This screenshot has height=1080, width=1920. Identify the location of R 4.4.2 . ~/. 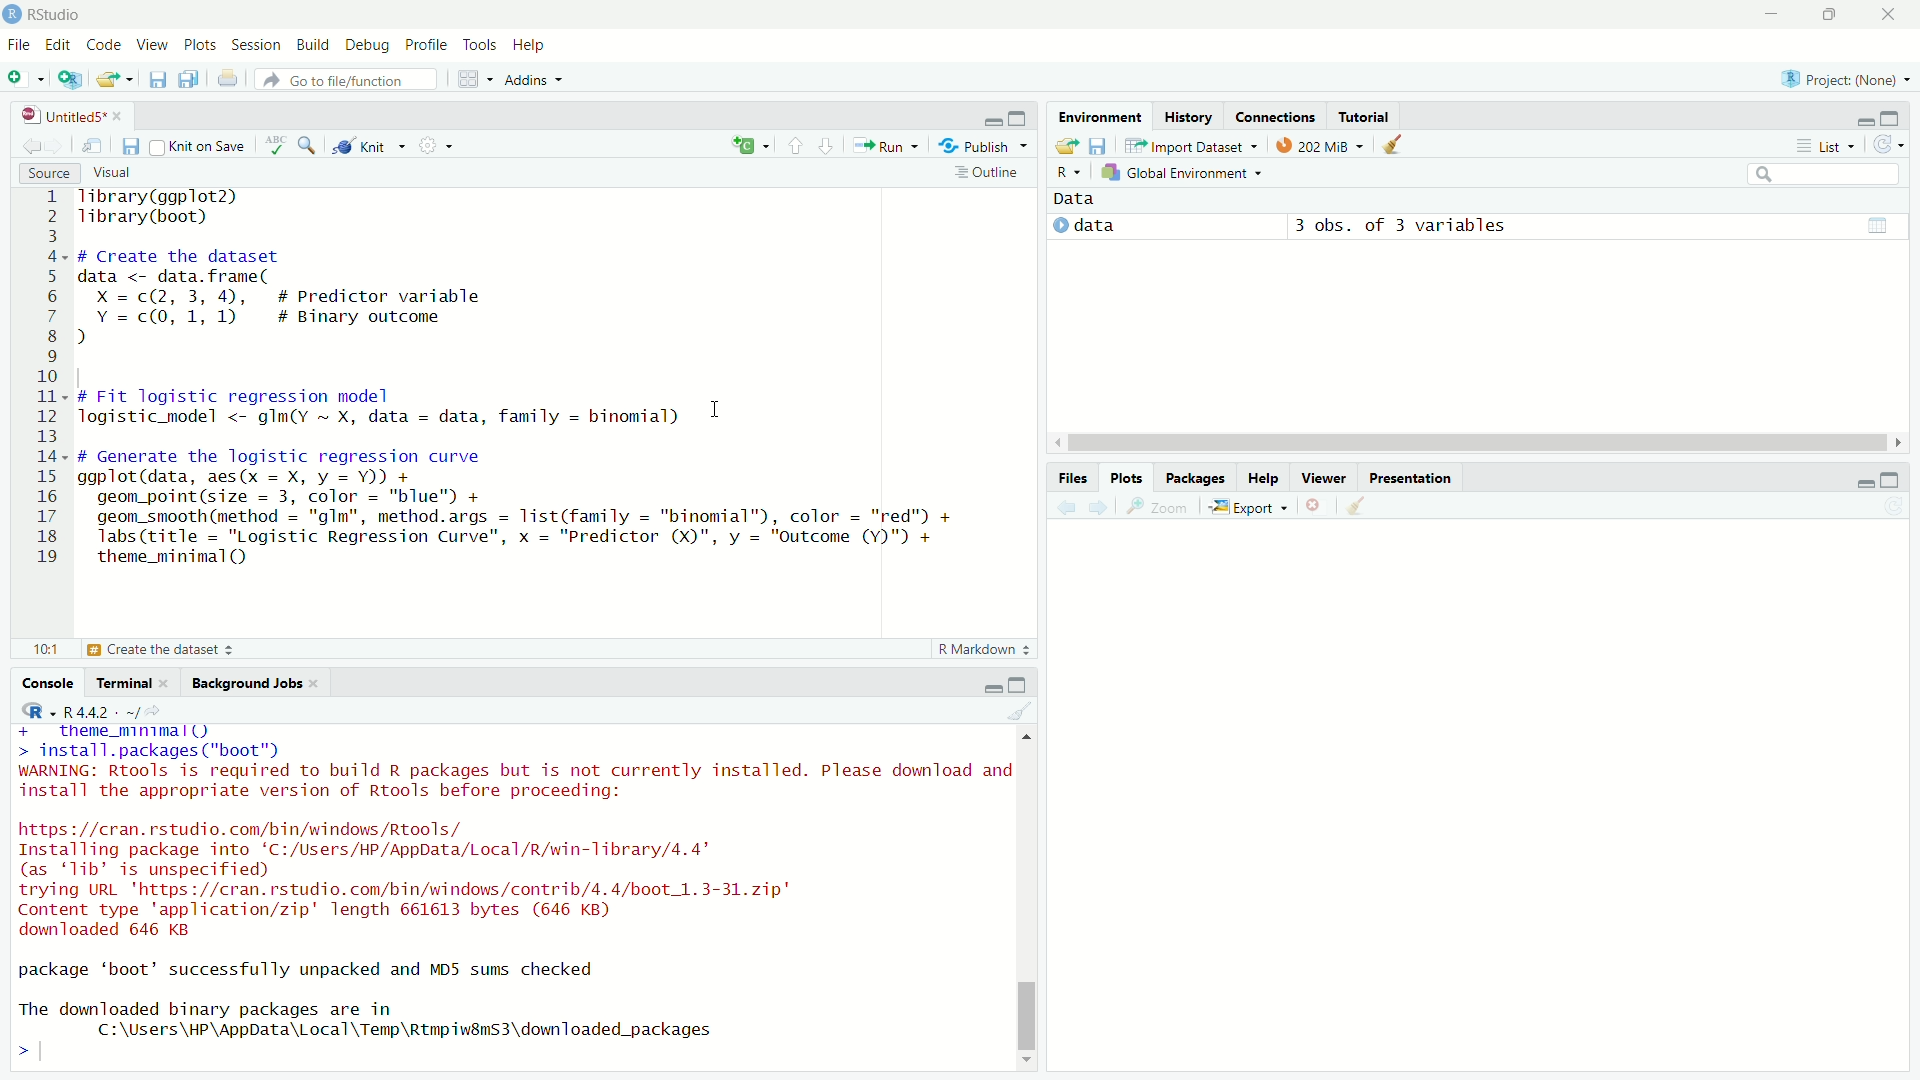
(101, 711).